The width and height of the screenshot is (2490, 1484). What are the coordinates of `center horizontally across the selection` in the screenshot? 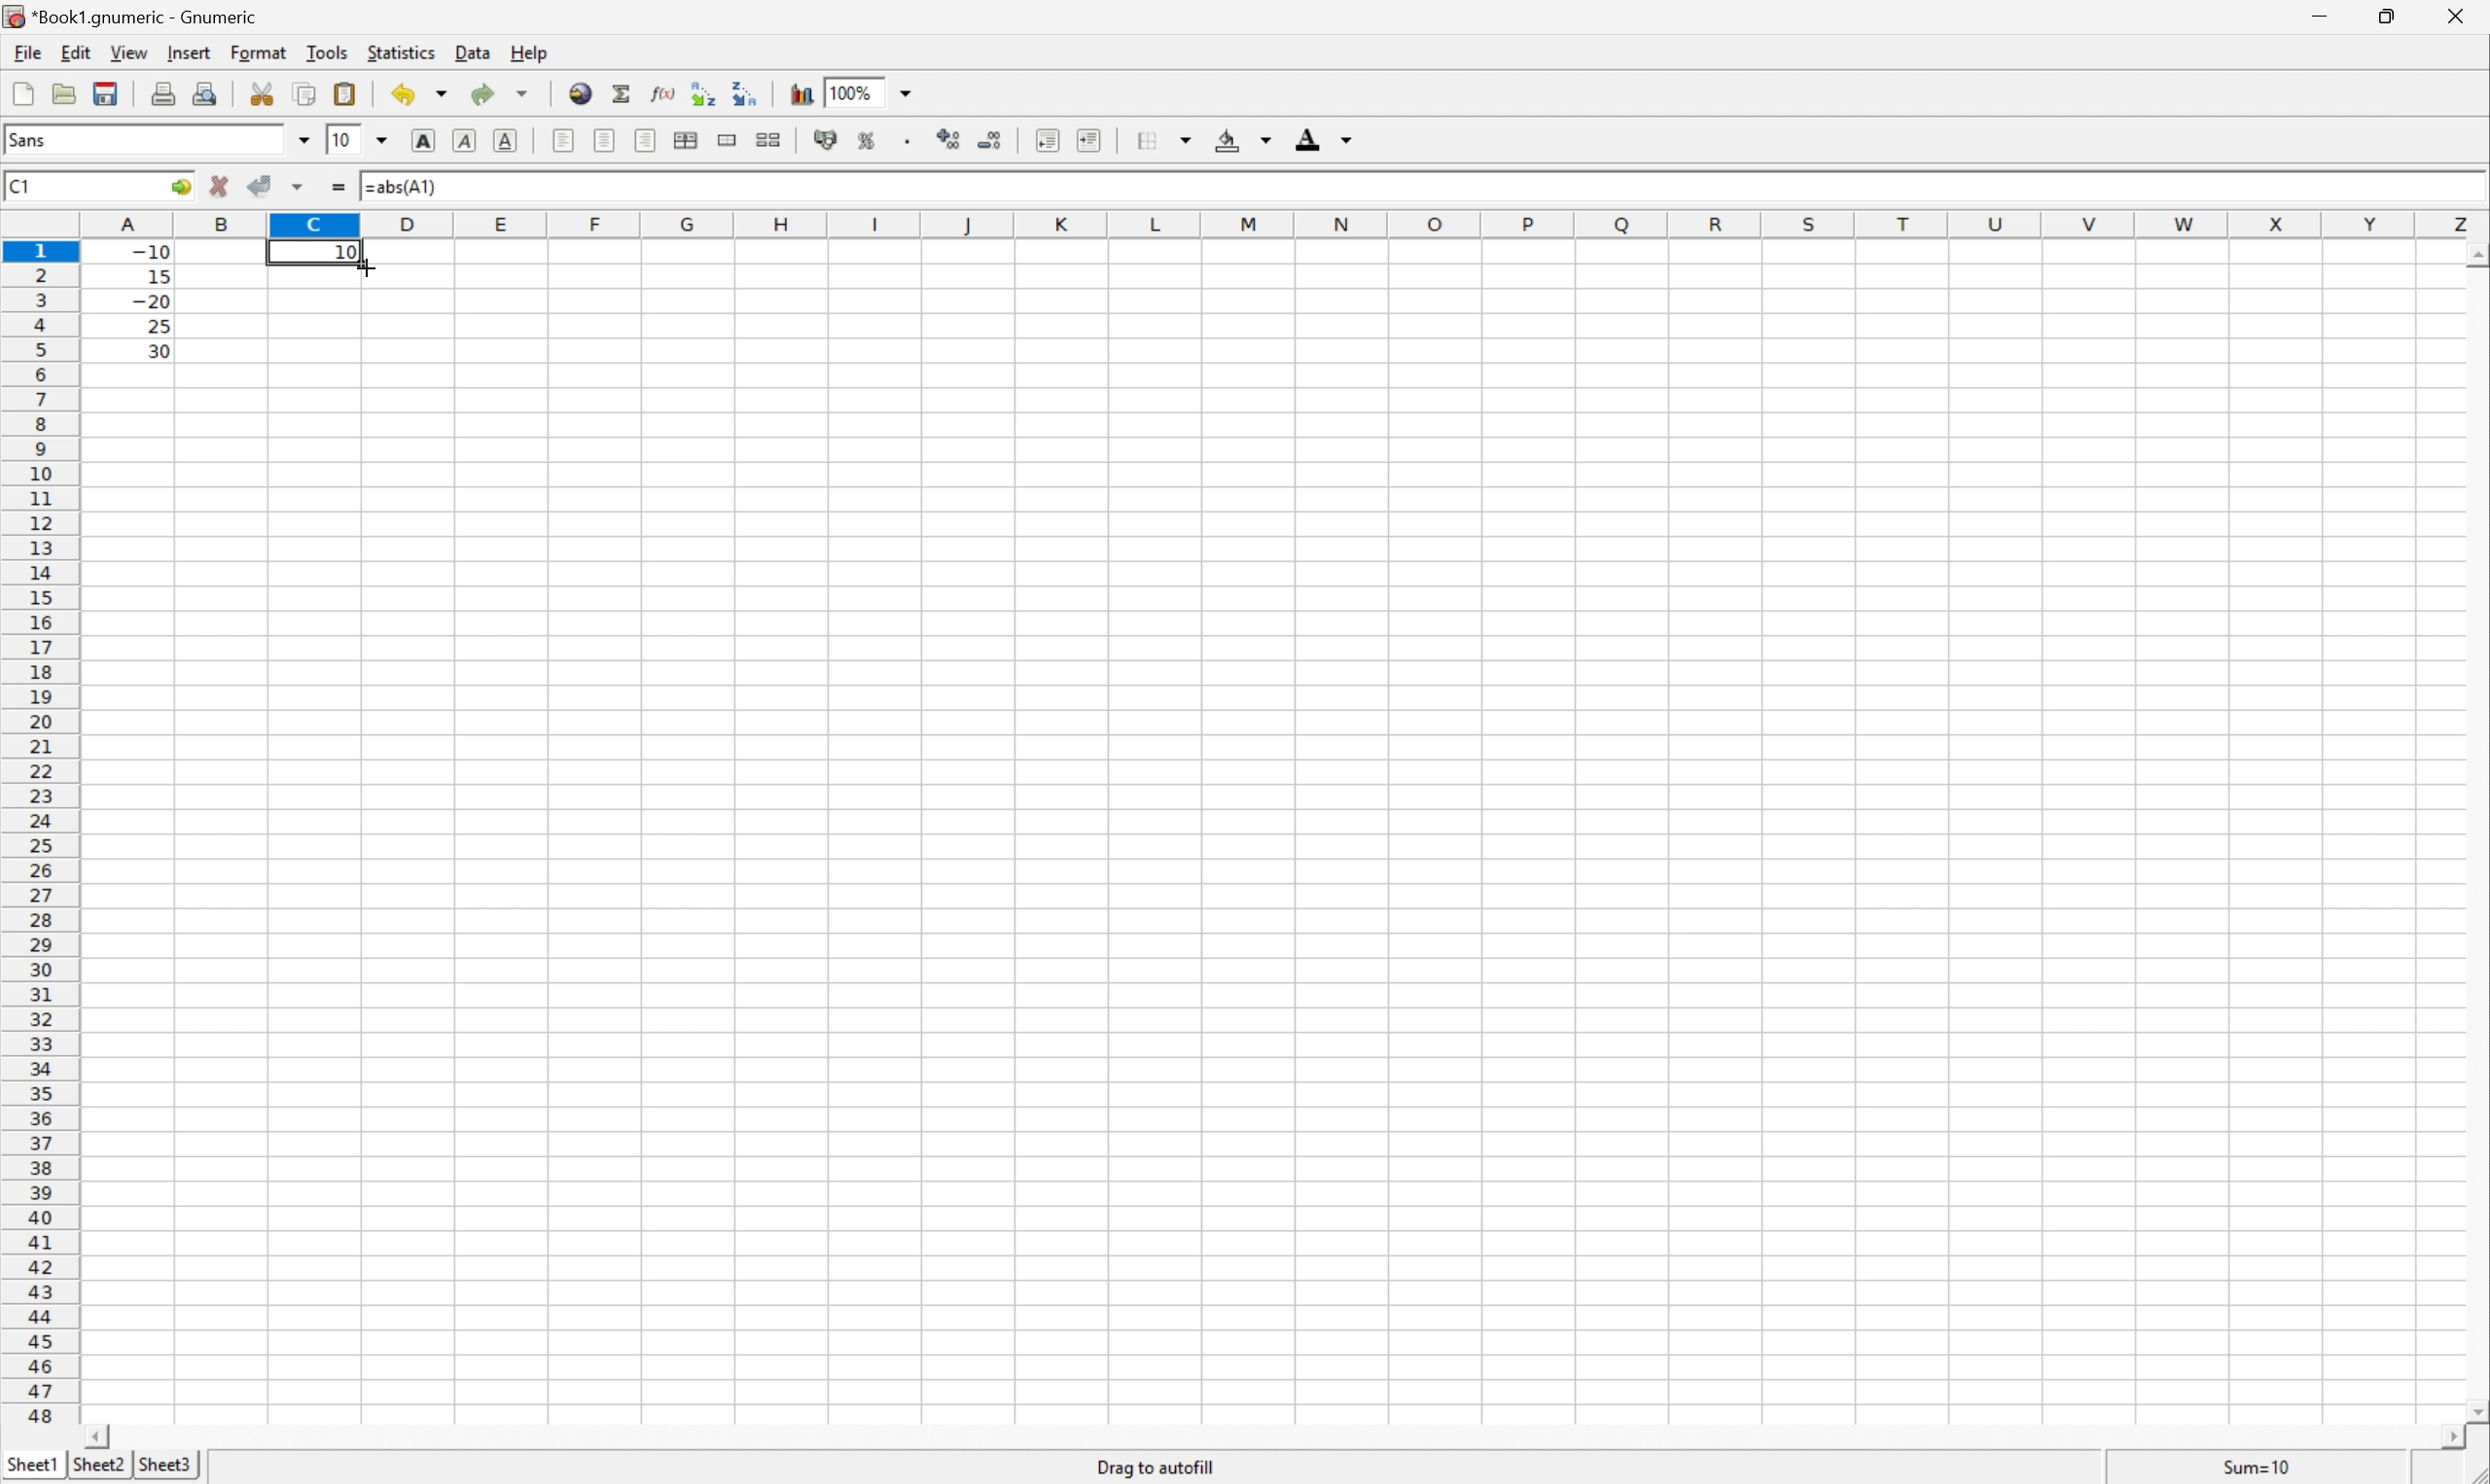 It's located at (688, 141).